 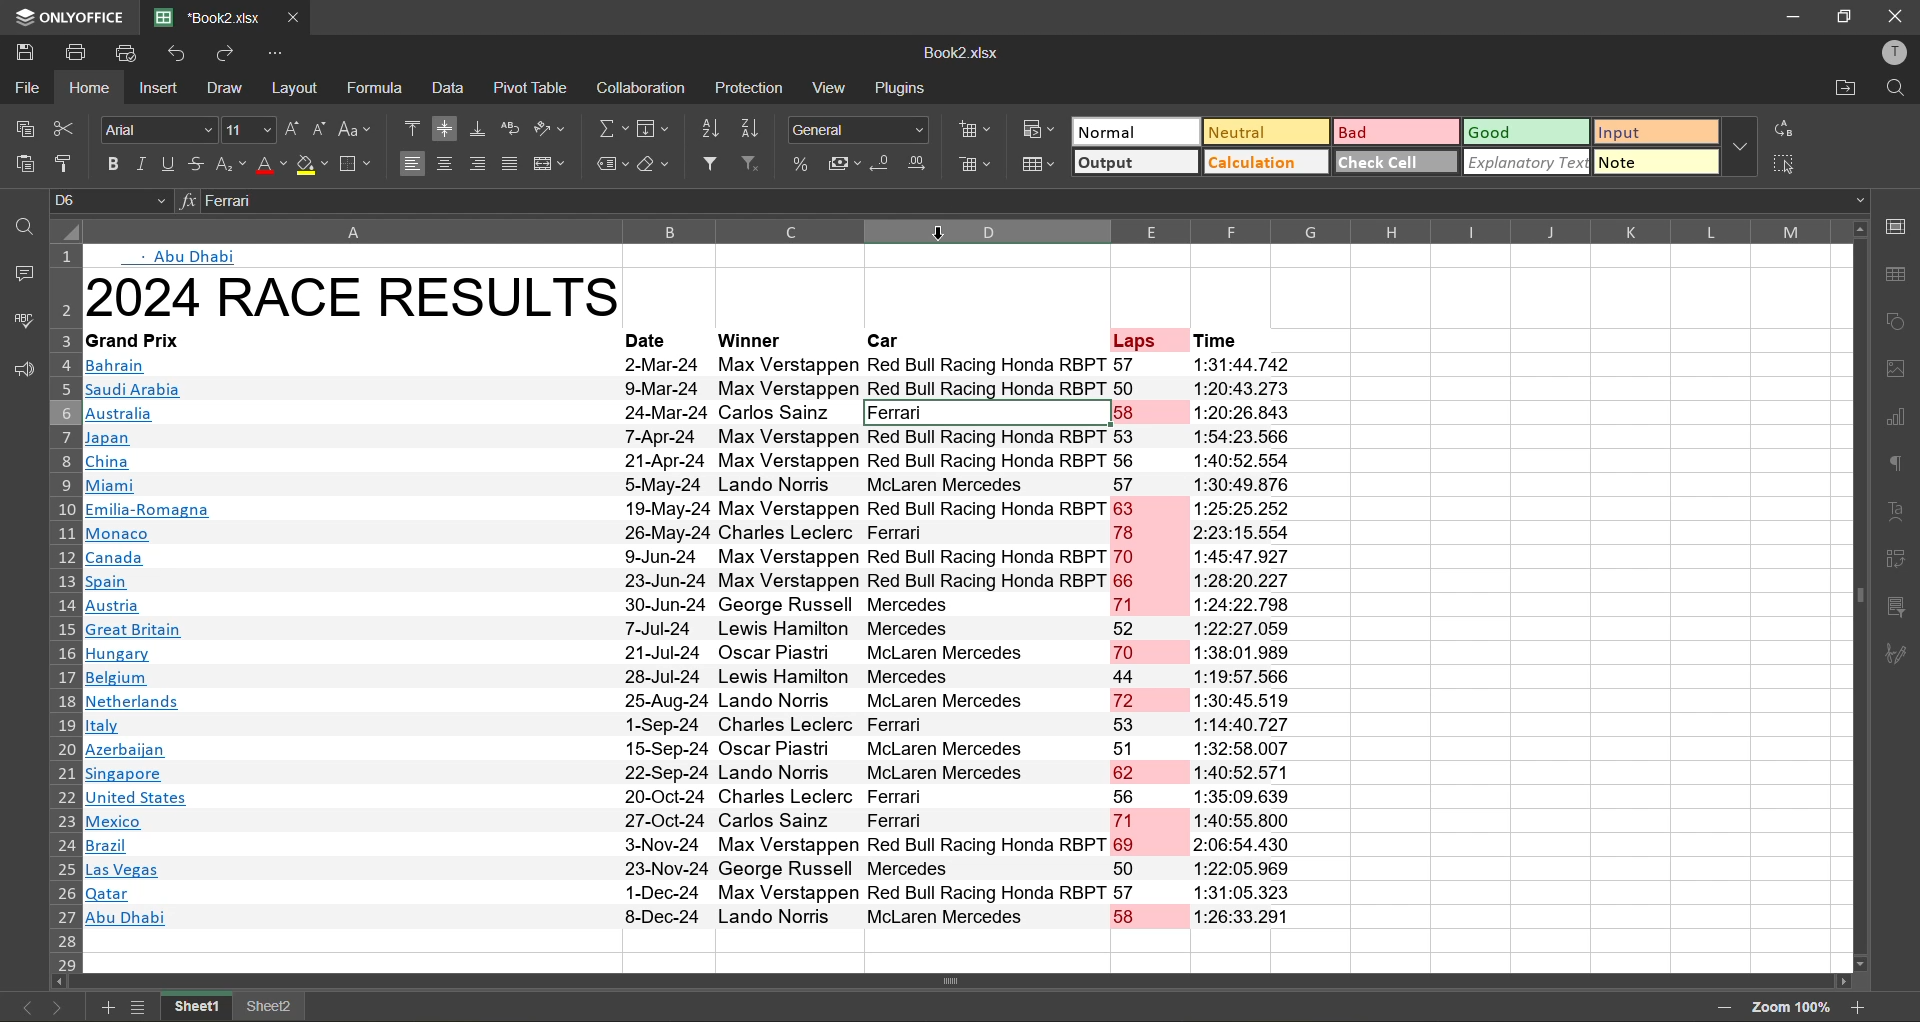 What do you see at coordinates (247, 131) in the screenshot?
I see `11` at bounding box center [247, 131].